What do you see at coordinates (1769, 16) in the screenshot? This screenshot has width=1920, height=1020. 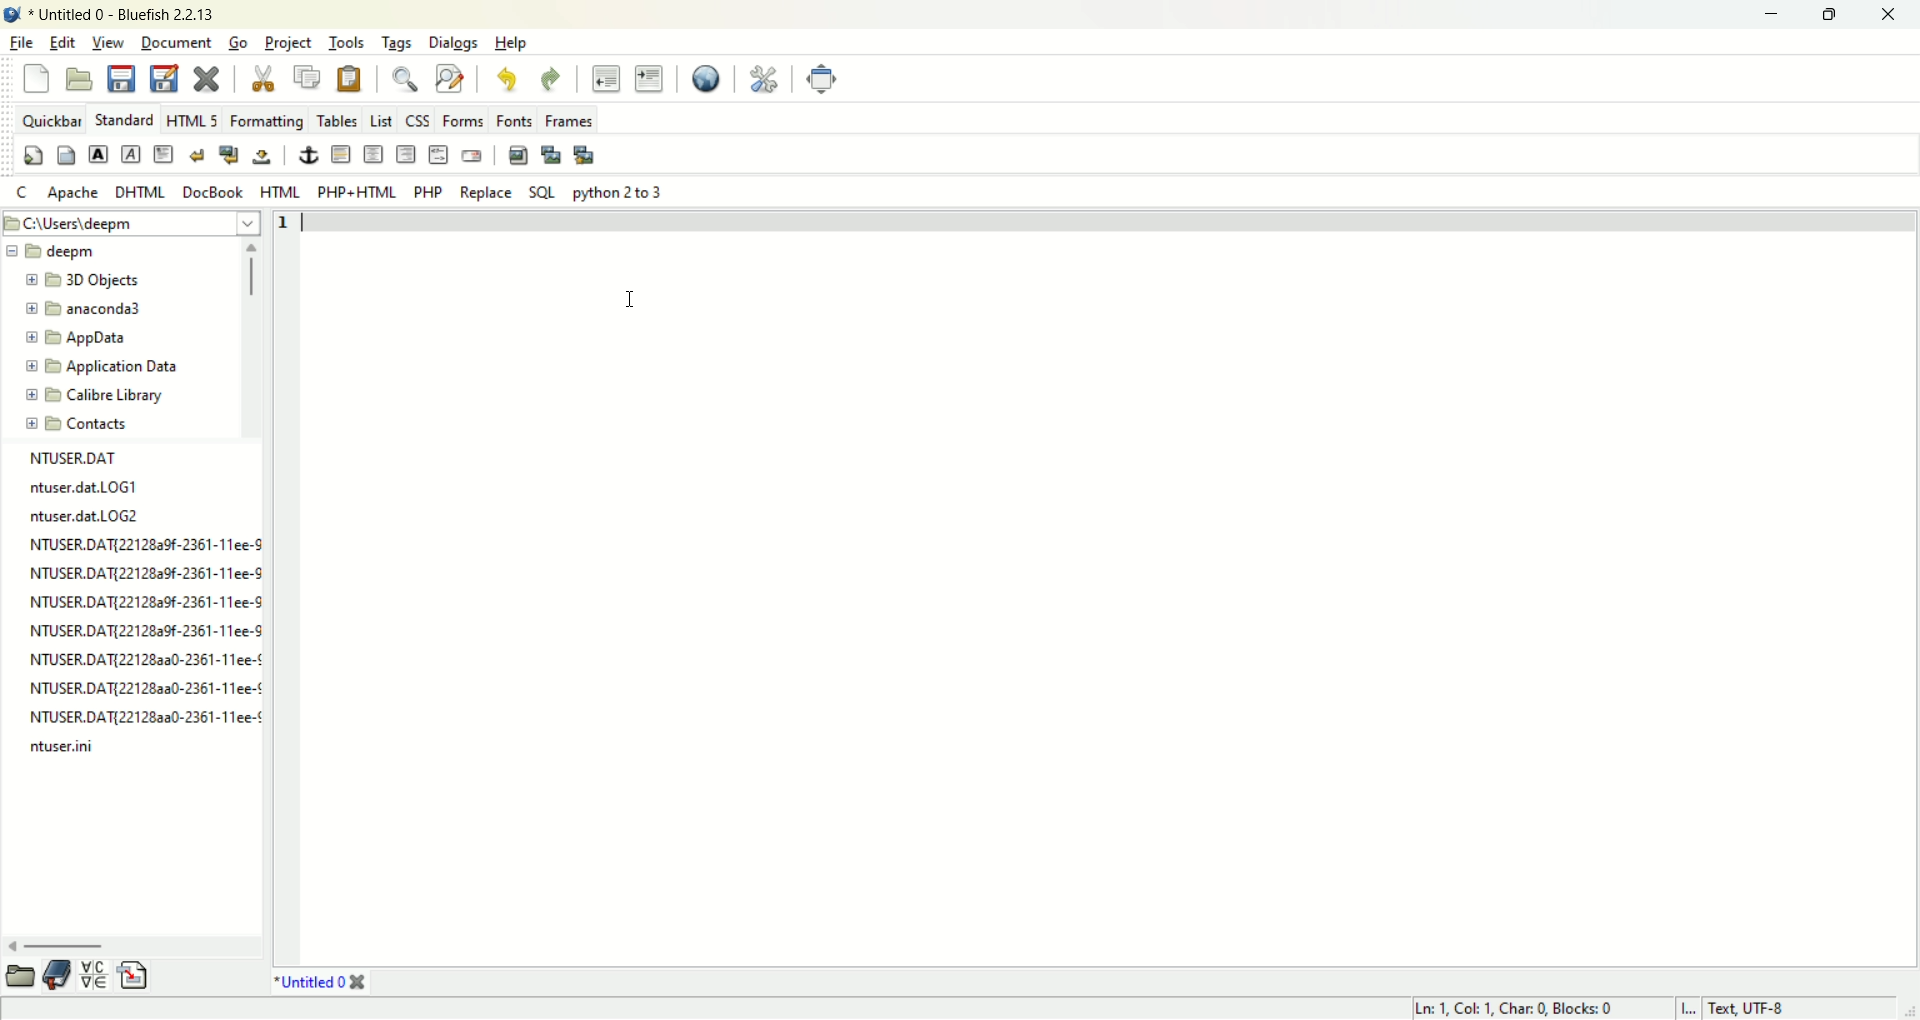 I see `minimize` at bounding box center [1769, 16].